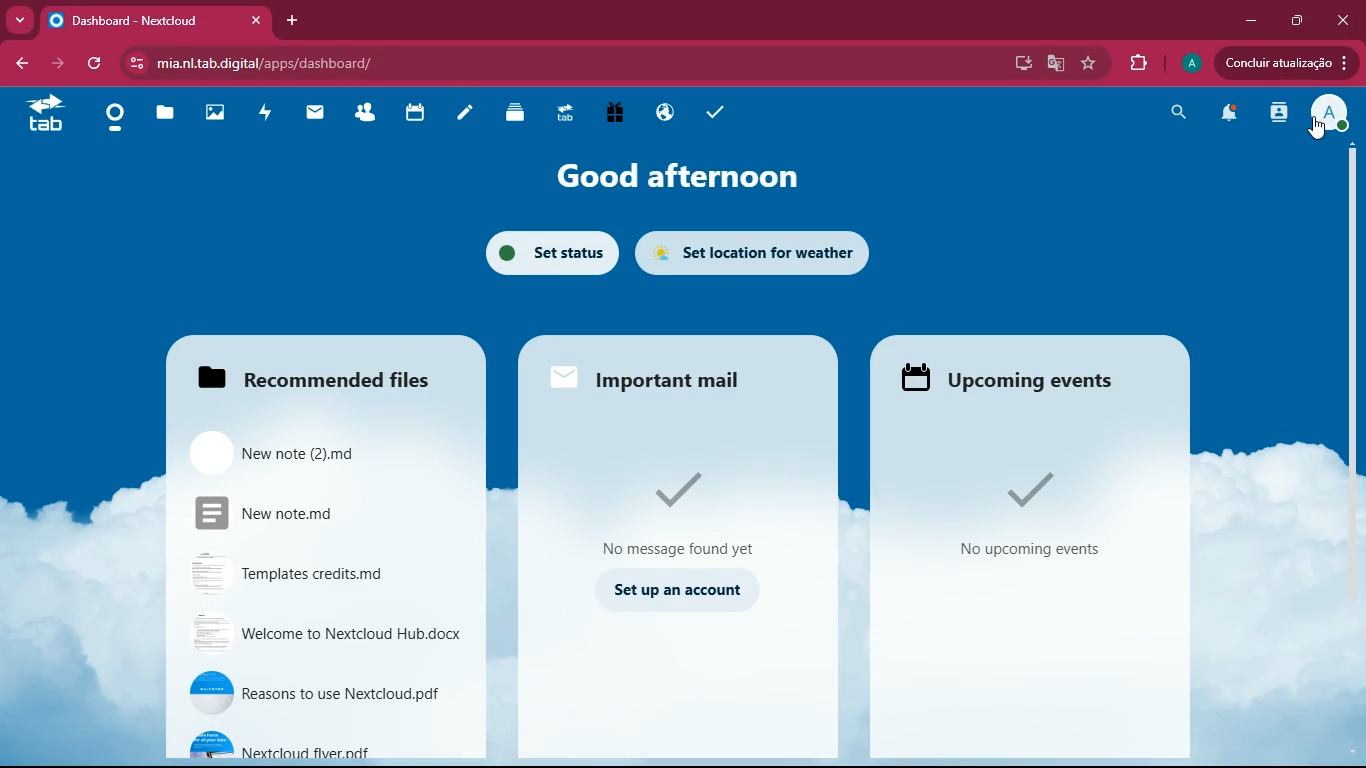  What do you see at coordinates (664, 113) in the screenshot?
I see `public` at bounding box center [664, 113].